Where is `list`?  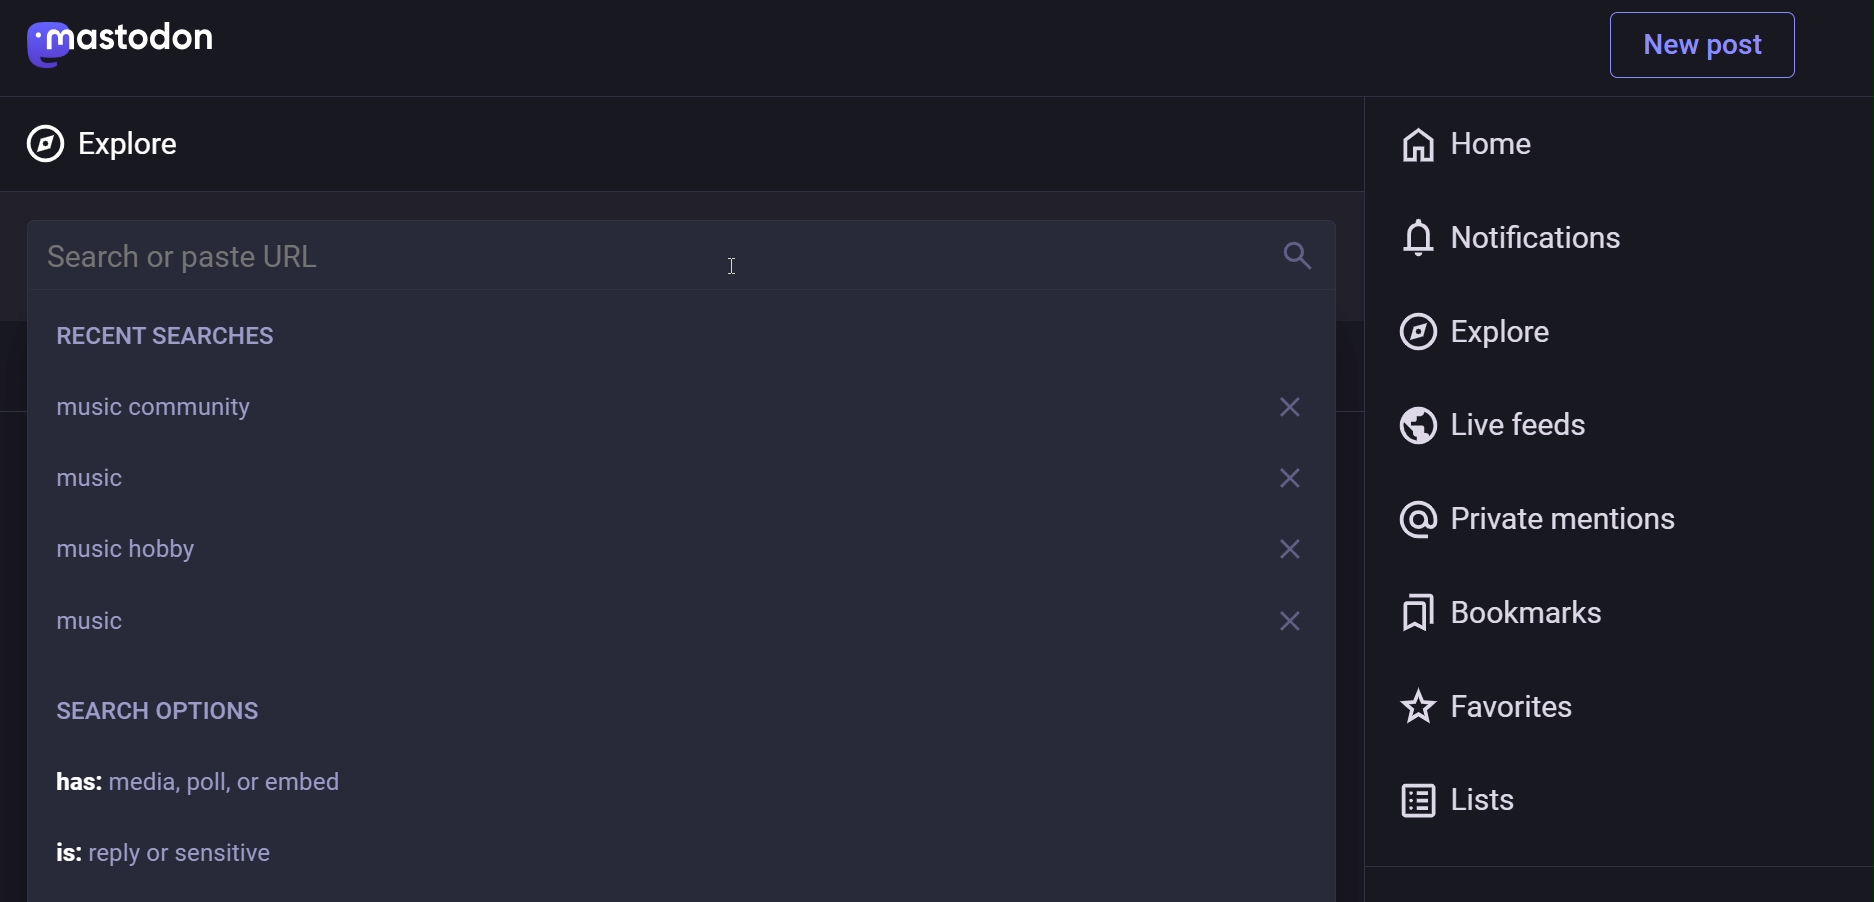
list is located at coordinates (1463, 796).